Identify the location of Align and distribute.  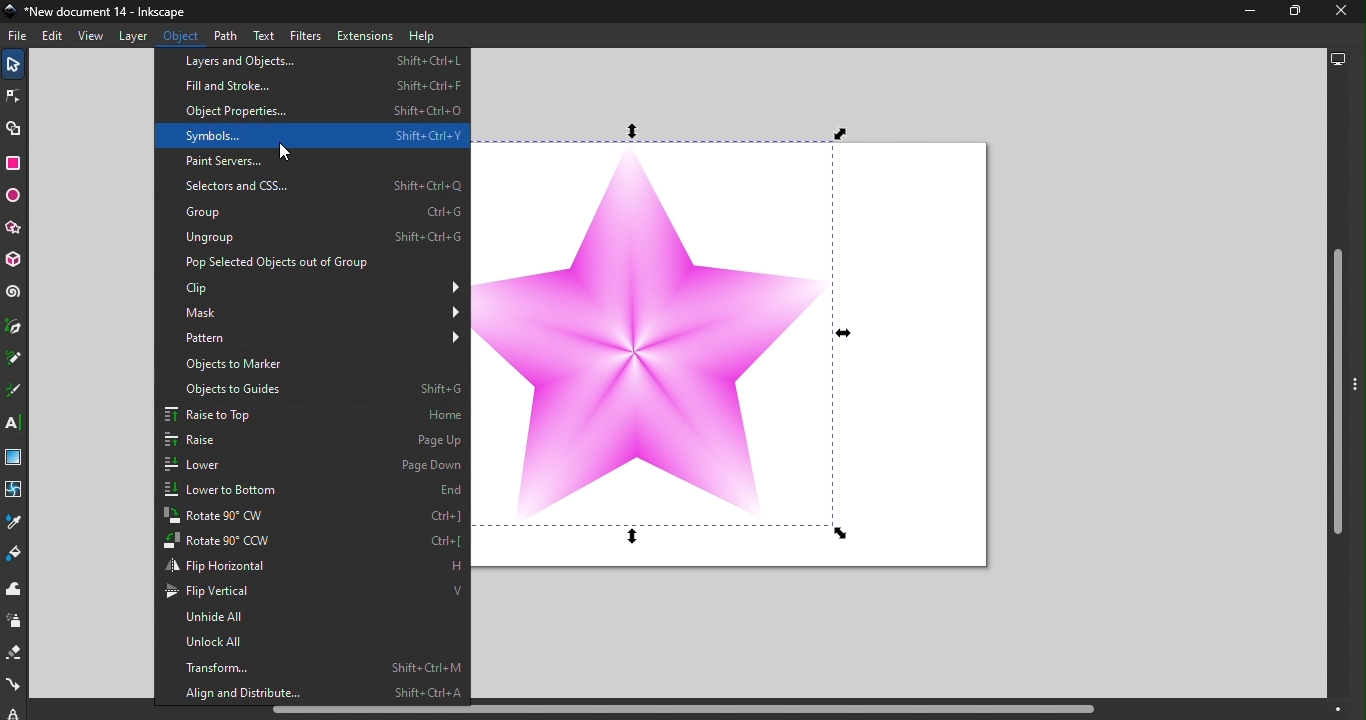
(310, 690).